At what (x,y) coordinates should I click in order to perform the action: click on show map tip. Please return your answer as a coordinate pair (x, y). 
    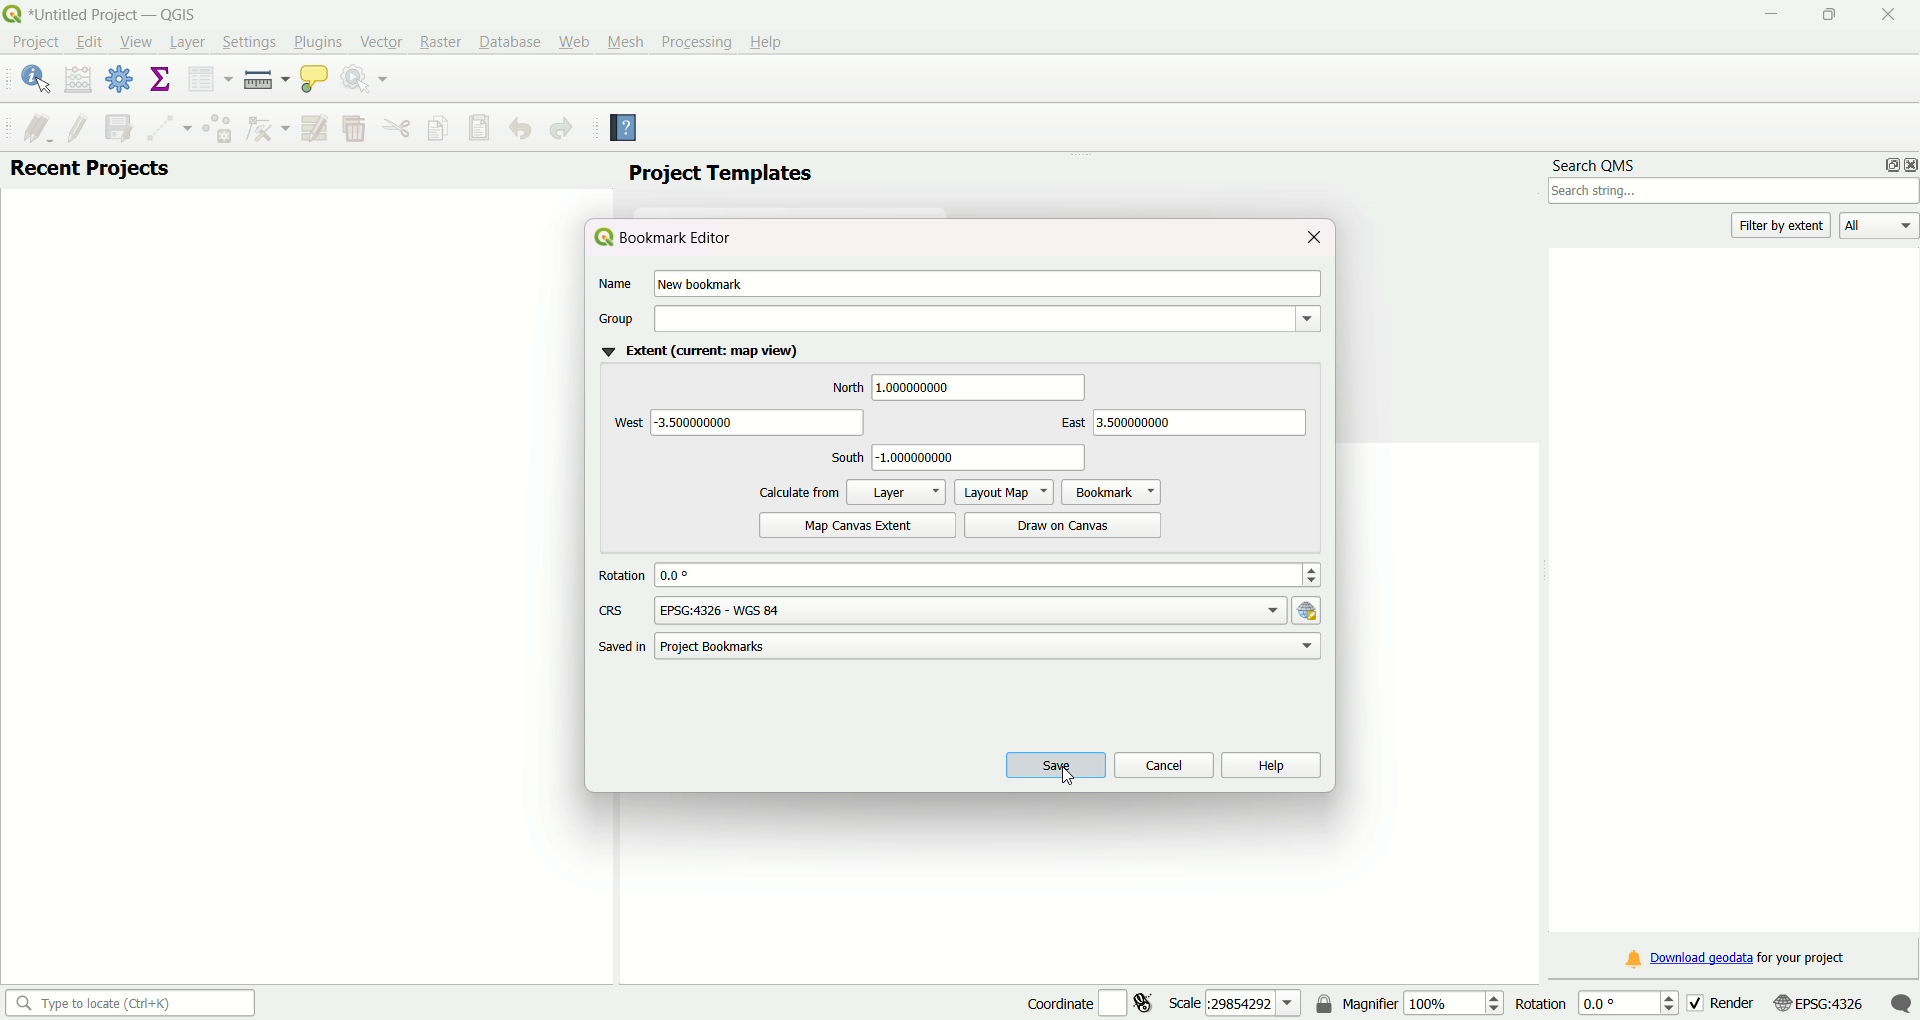
    Looking at the image, I should click on (314, 81).